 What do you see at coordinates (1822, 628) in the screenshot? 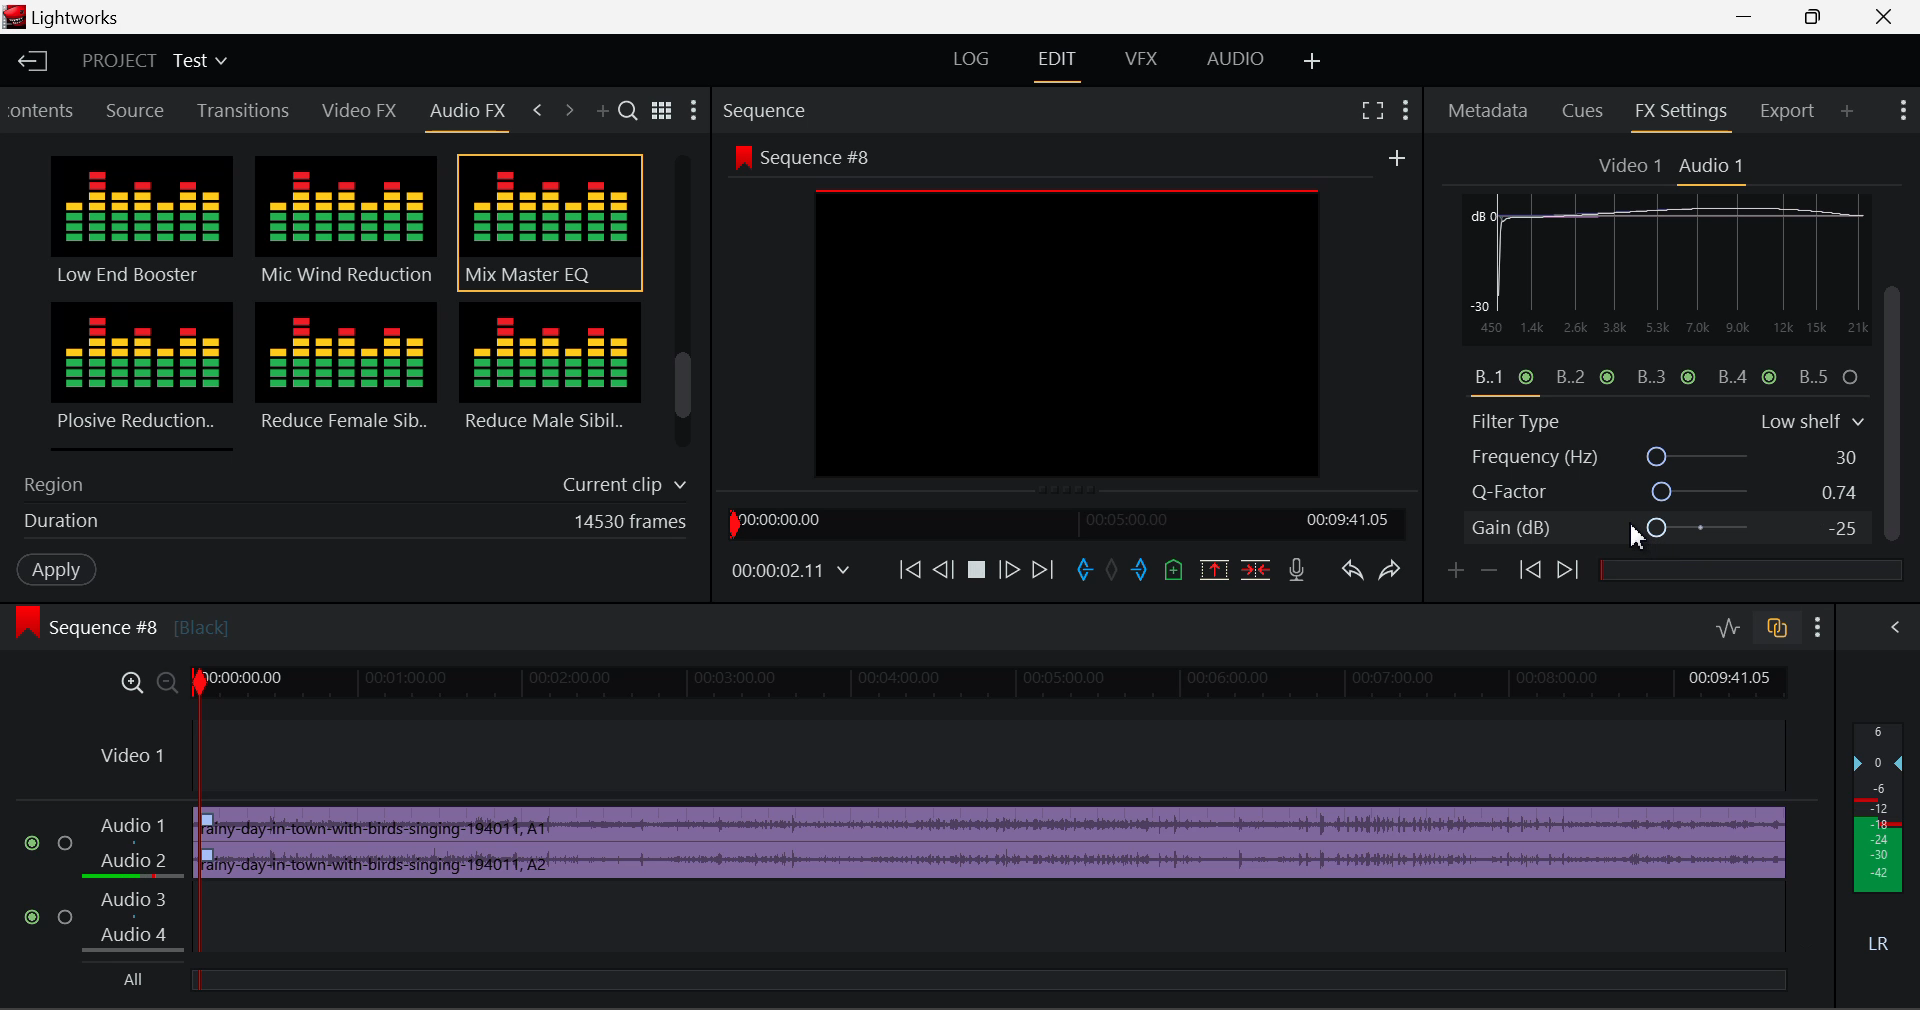
I see `Show Settings` at bounding box center [1822, 628].